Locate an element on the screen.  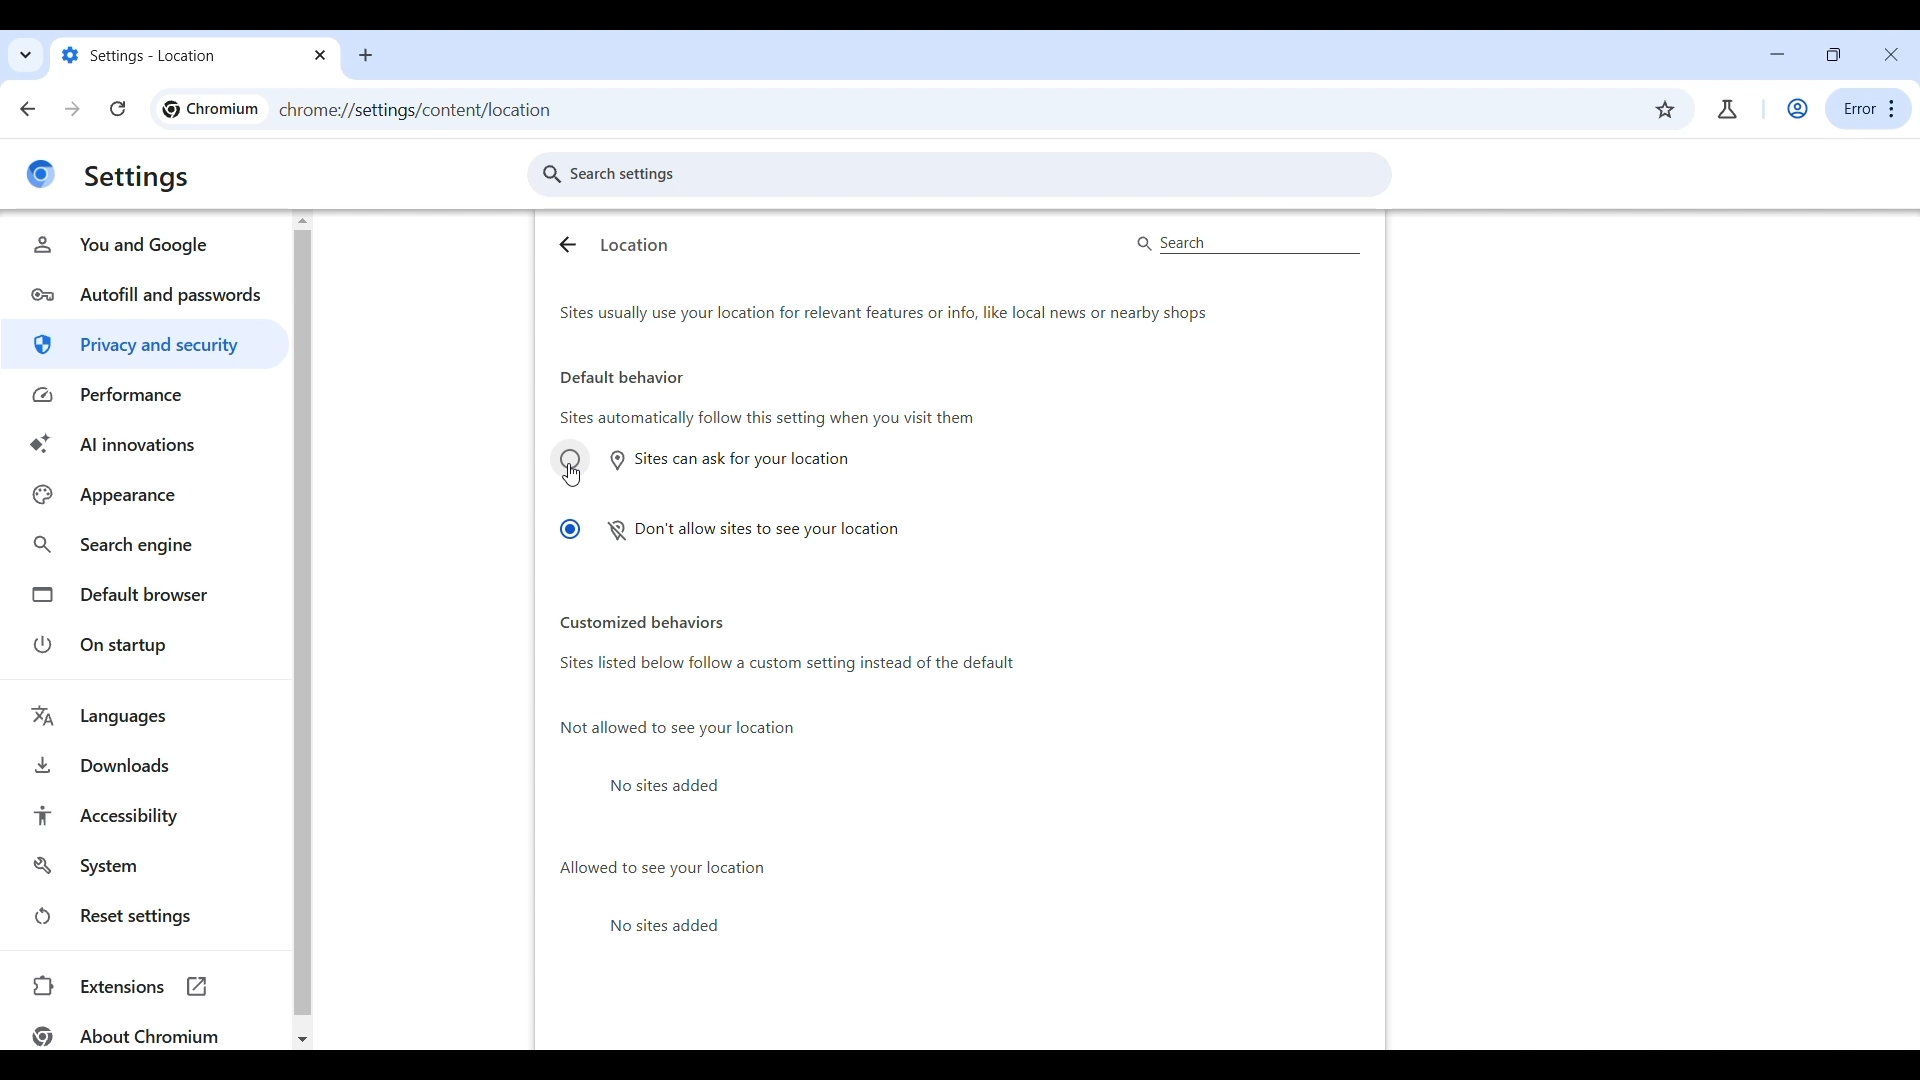
search  is located at coordinates (1247, 243).